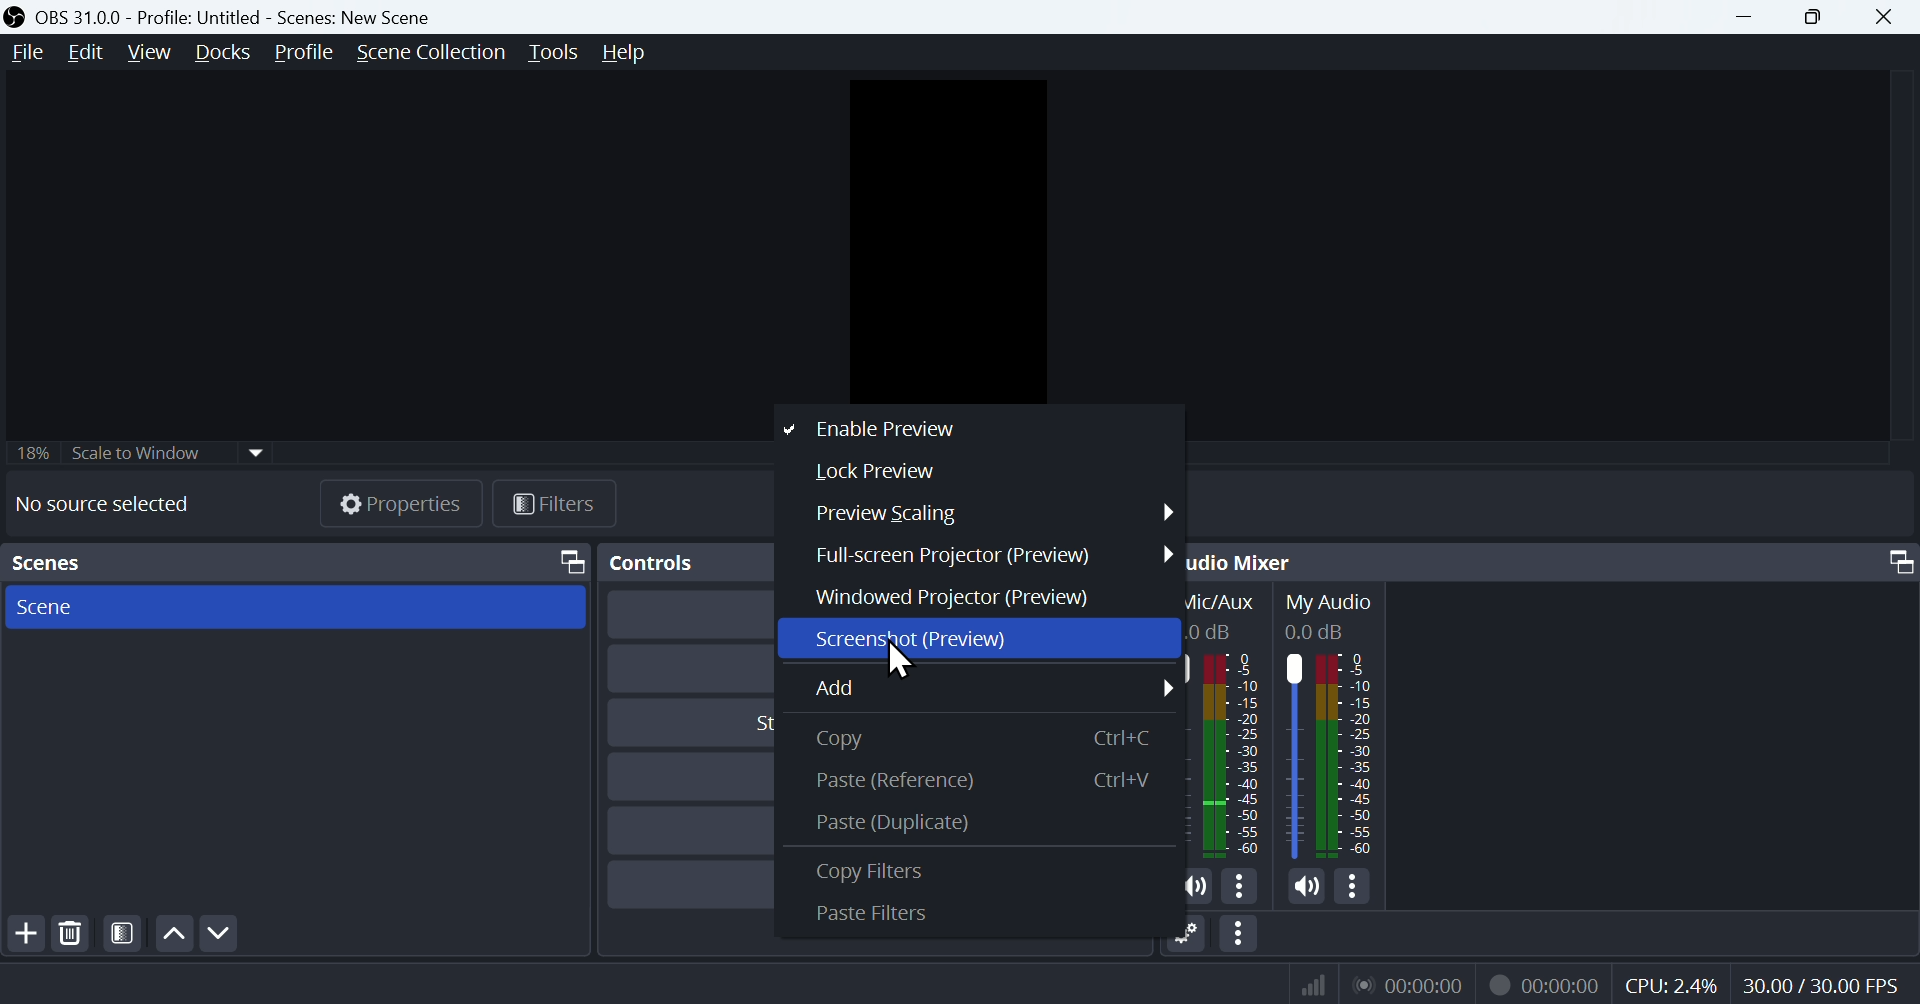 The width and height of the screenshot is (1920, 1004). I want to click on Scenes, so click(74, 562).